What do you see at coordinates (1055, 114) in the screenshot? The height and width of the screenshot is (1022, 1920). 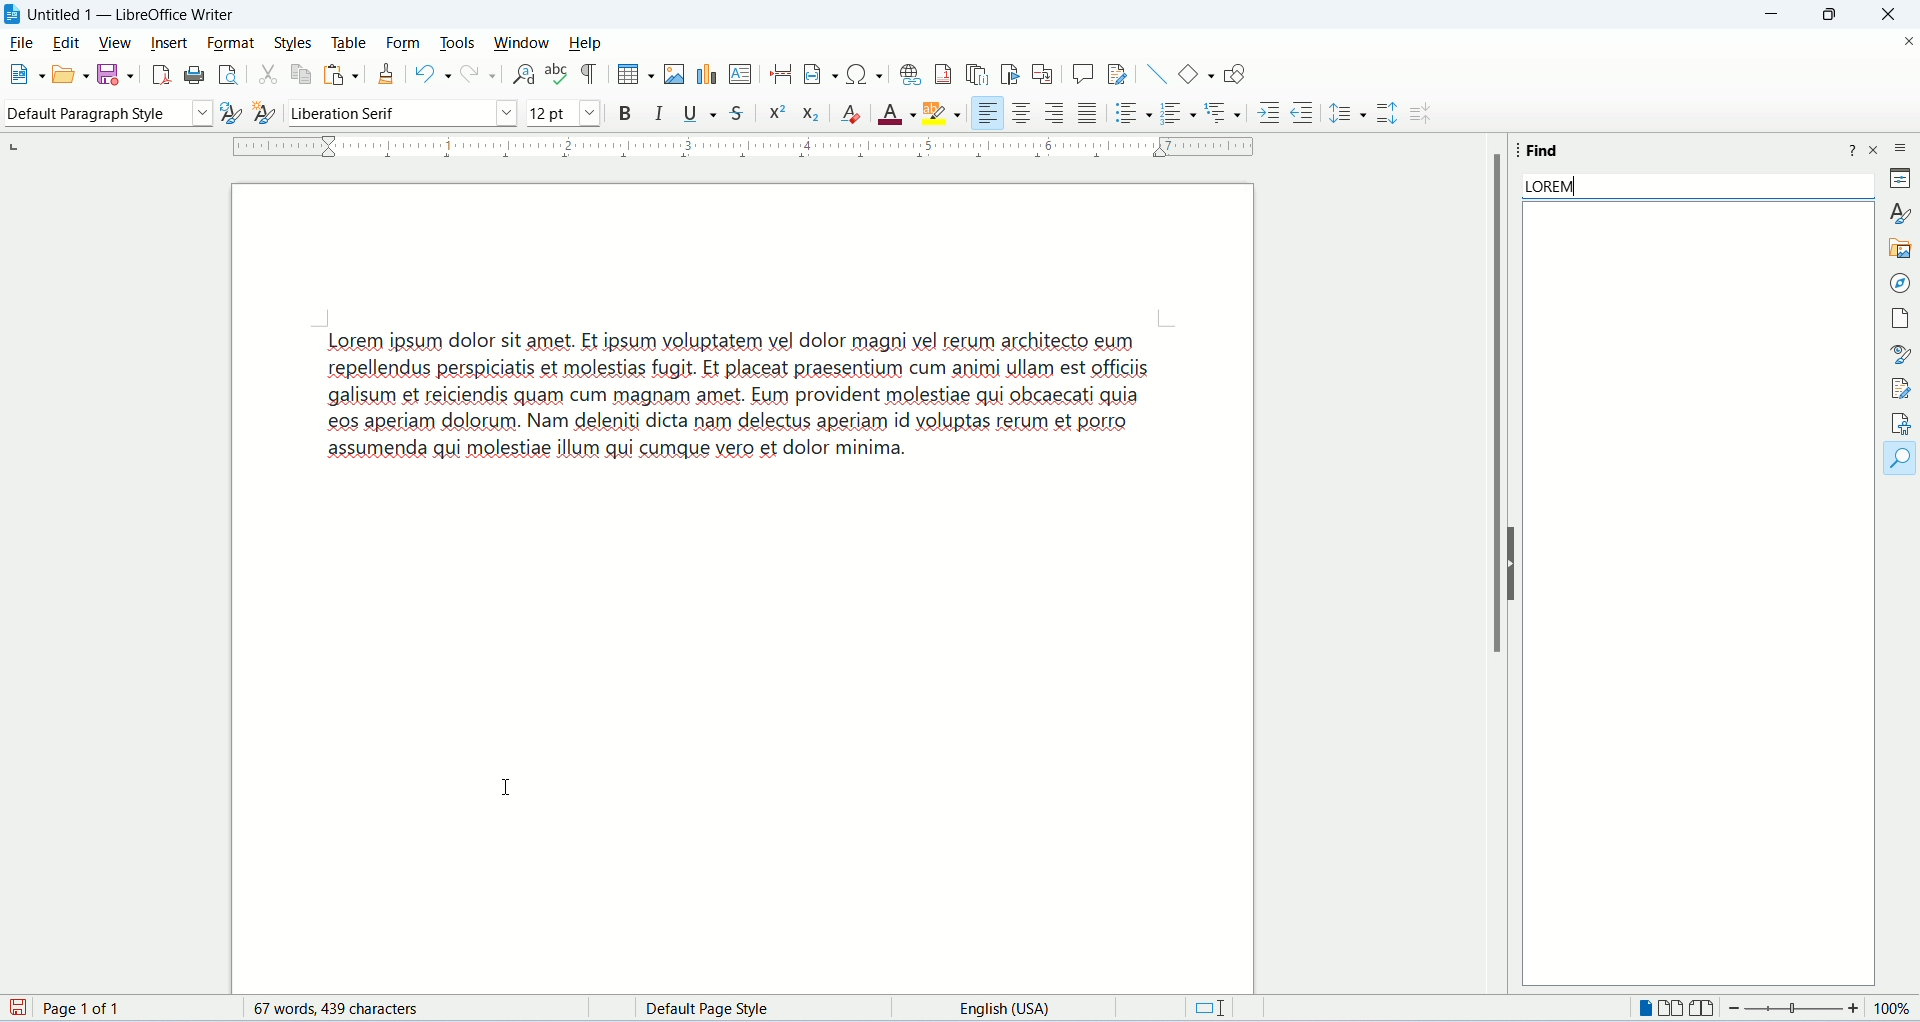 I see `align right` at bounding box center [1055, 114].